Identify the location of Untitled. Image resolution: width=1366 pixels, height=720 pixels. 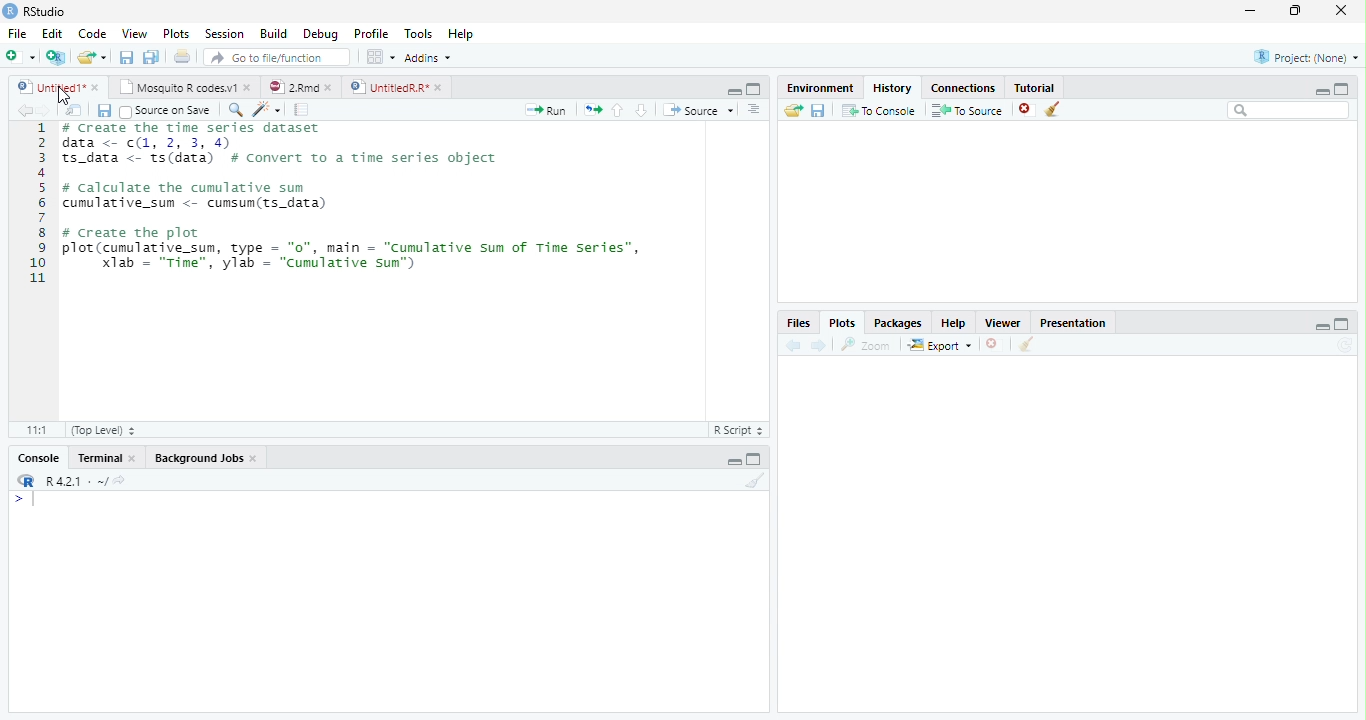
(58, 88).